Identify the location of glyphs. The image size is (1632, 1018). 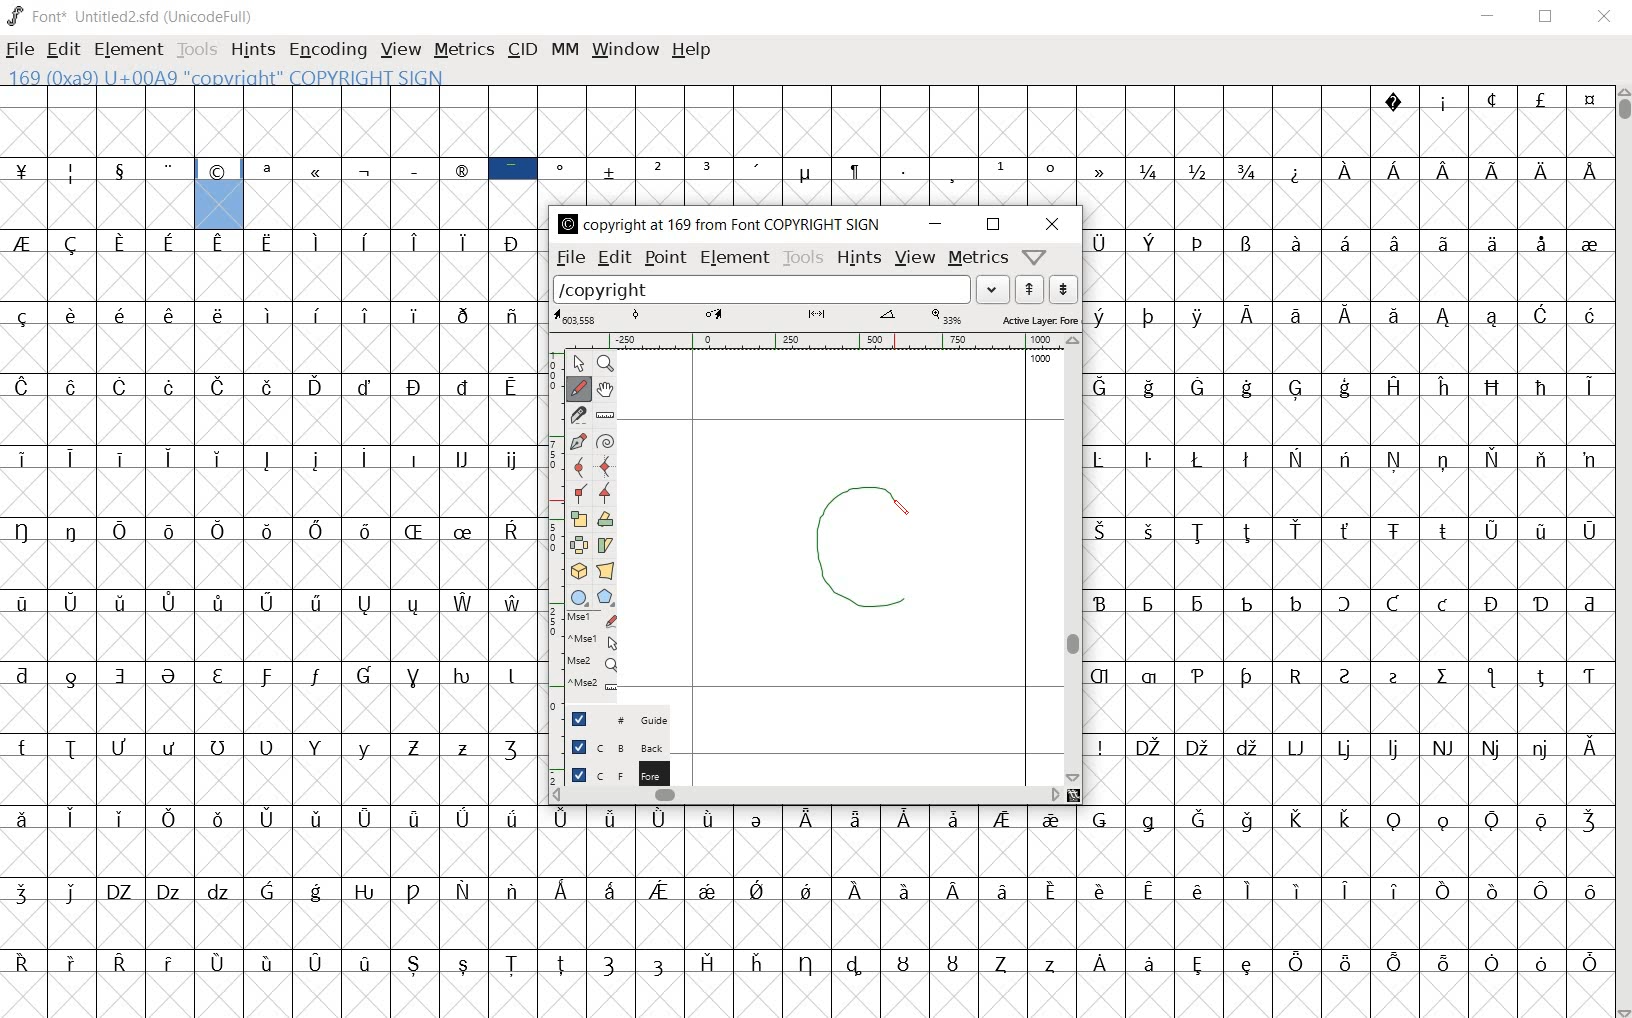
(267, 578).